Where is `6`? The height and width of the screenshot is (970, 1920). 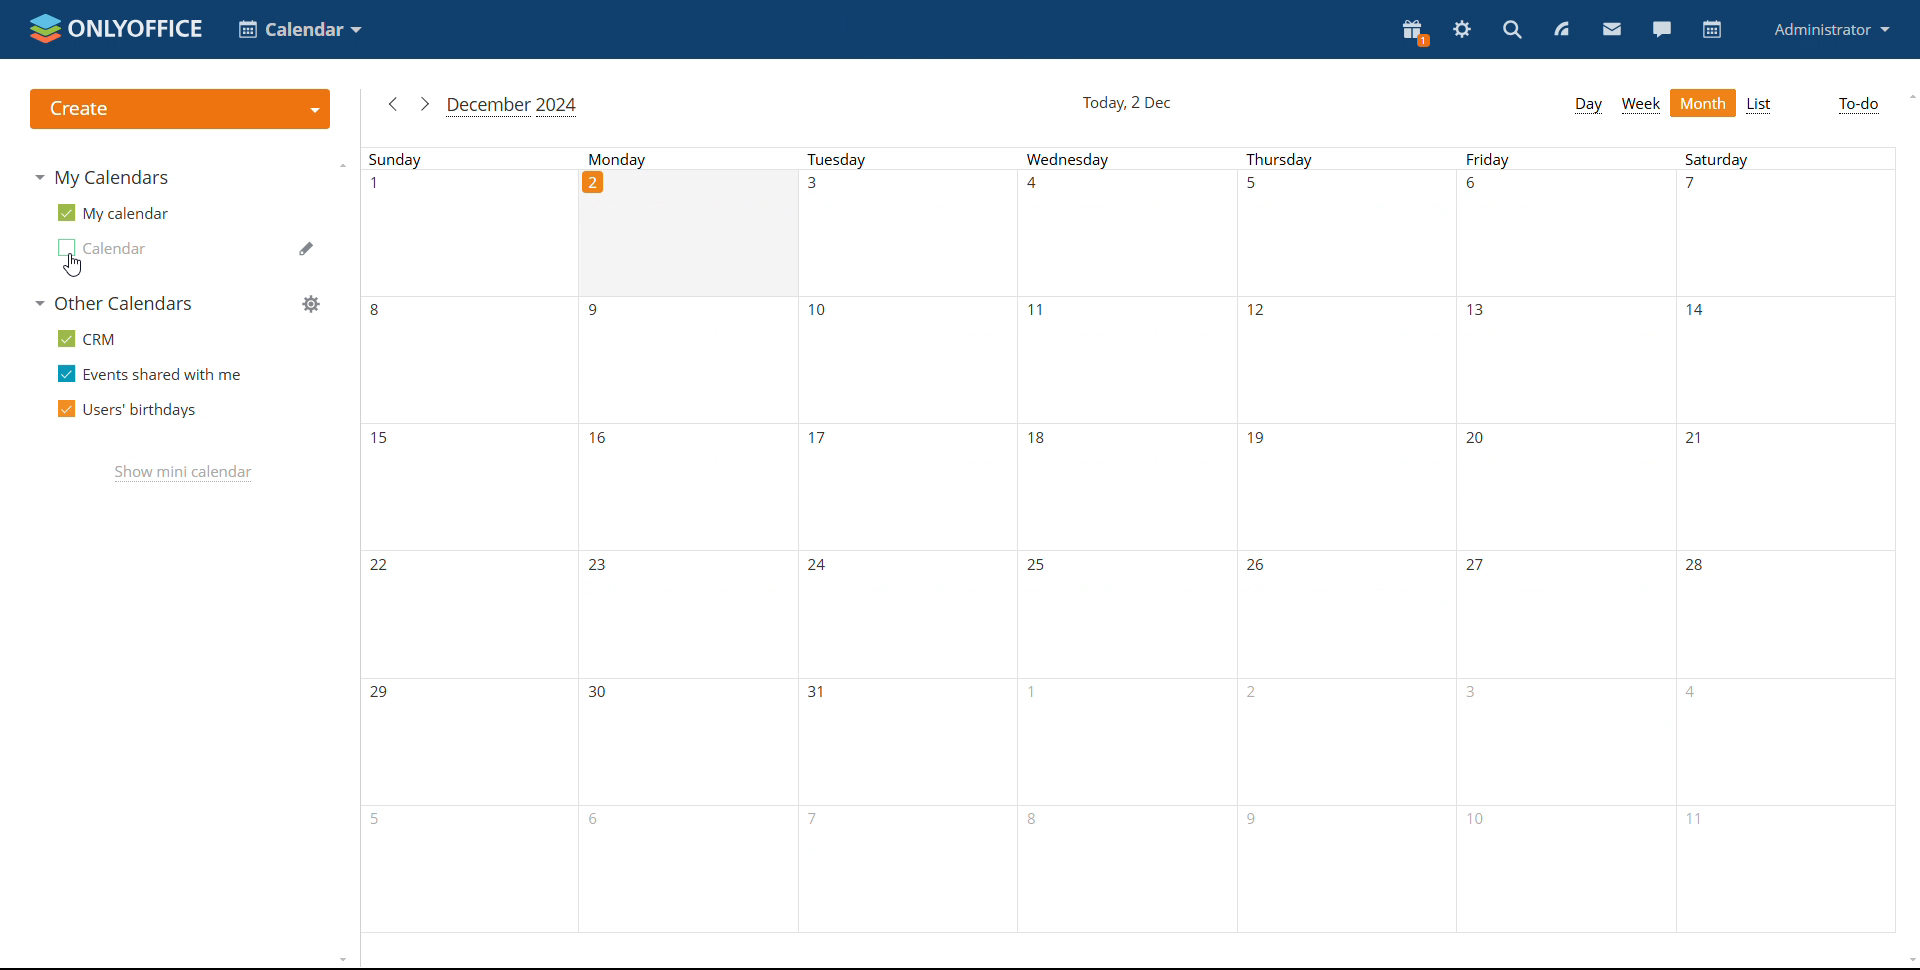
6 is located at coordinates (1568, 233).